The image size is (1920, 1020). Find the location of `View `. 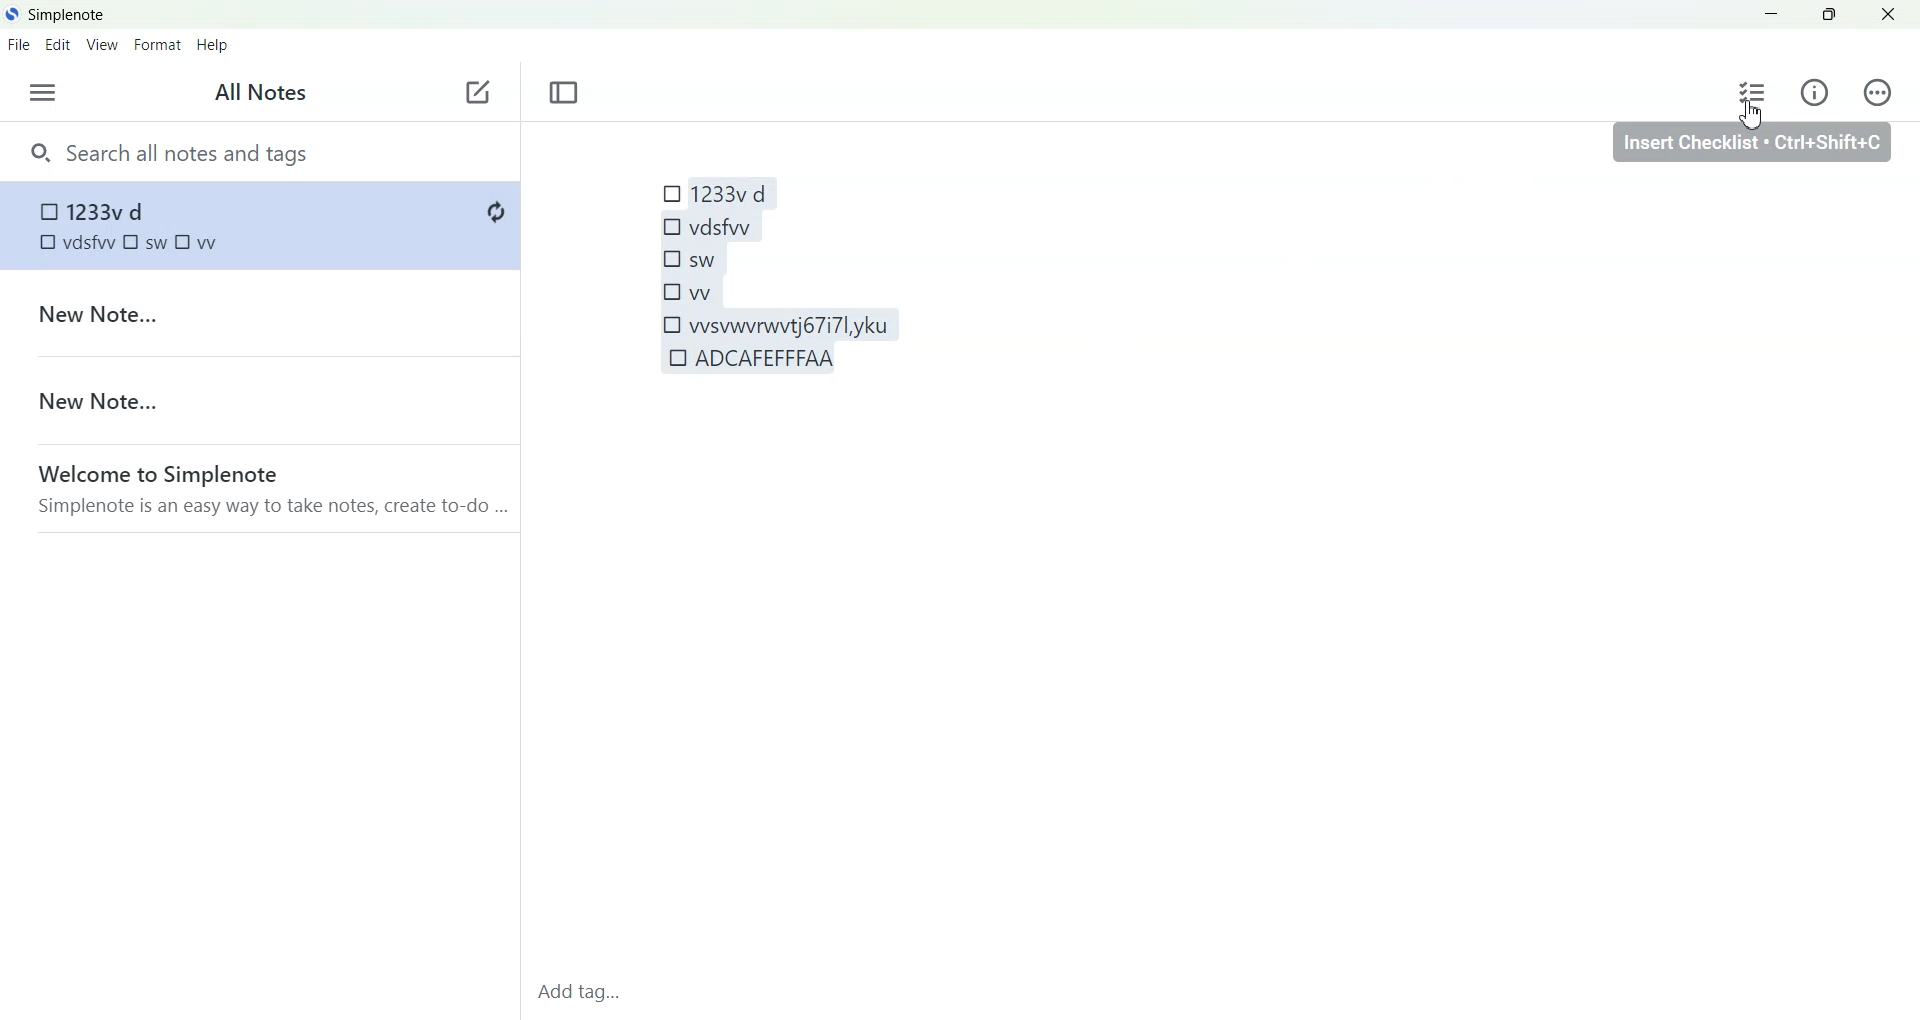

View  is located at coordinates (103, 46).